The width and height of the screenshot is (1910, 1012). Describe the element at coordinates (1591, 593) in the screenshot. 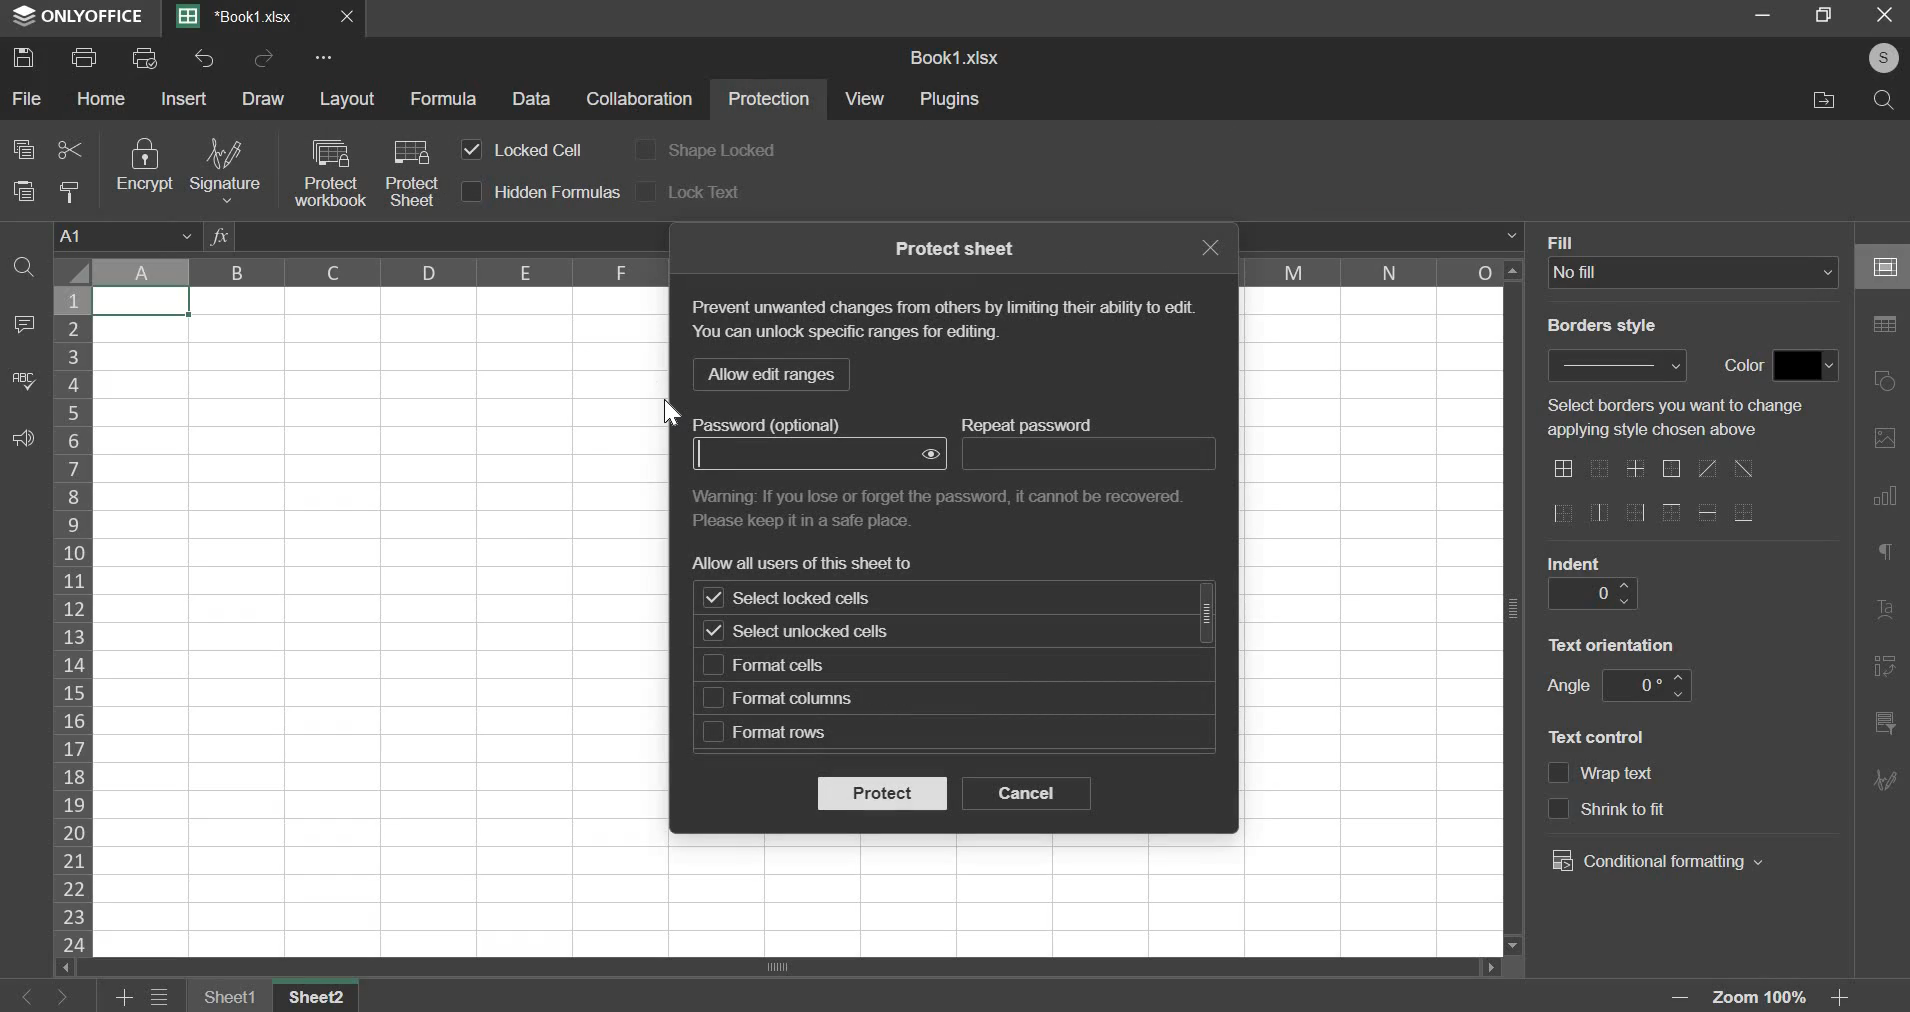

I see `indent` at that location.